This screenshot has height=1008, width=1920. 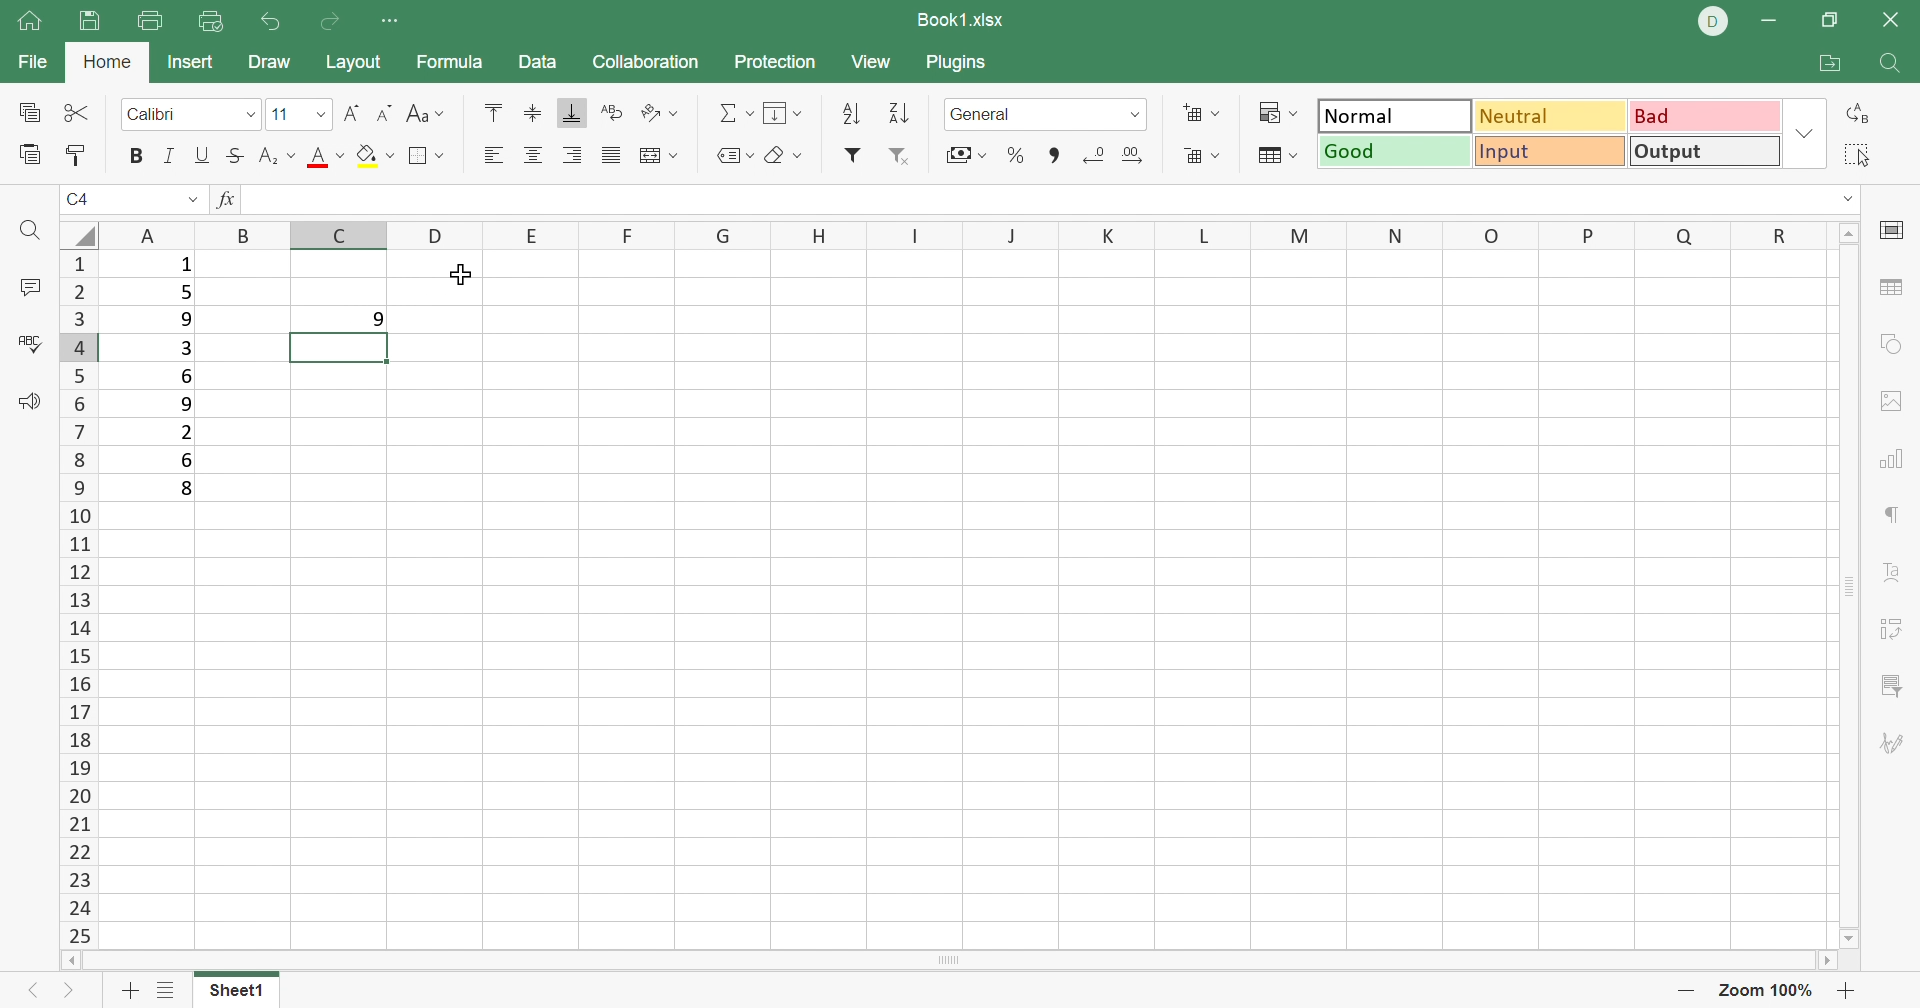 I want to click on Formula, so click(x=448, y=65).